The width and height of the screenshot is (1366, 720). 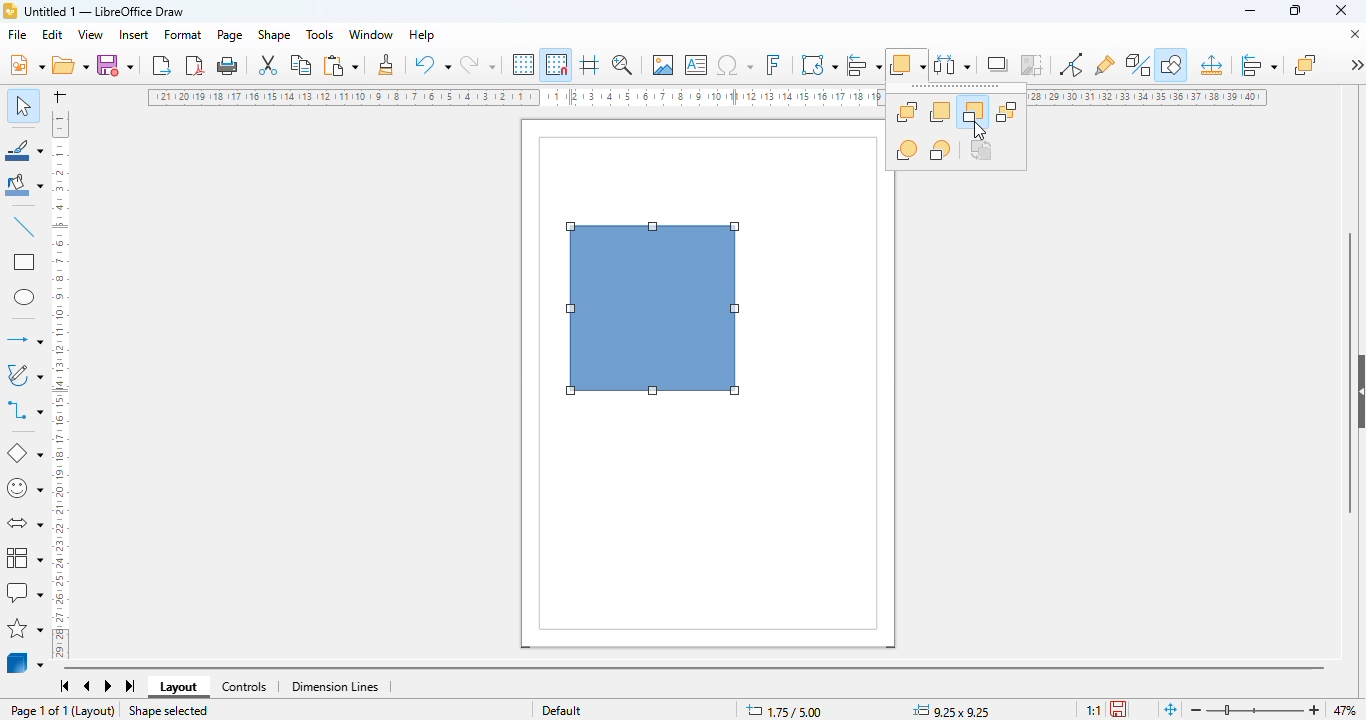 I want to click on reverse, so click(x=981, y=150).